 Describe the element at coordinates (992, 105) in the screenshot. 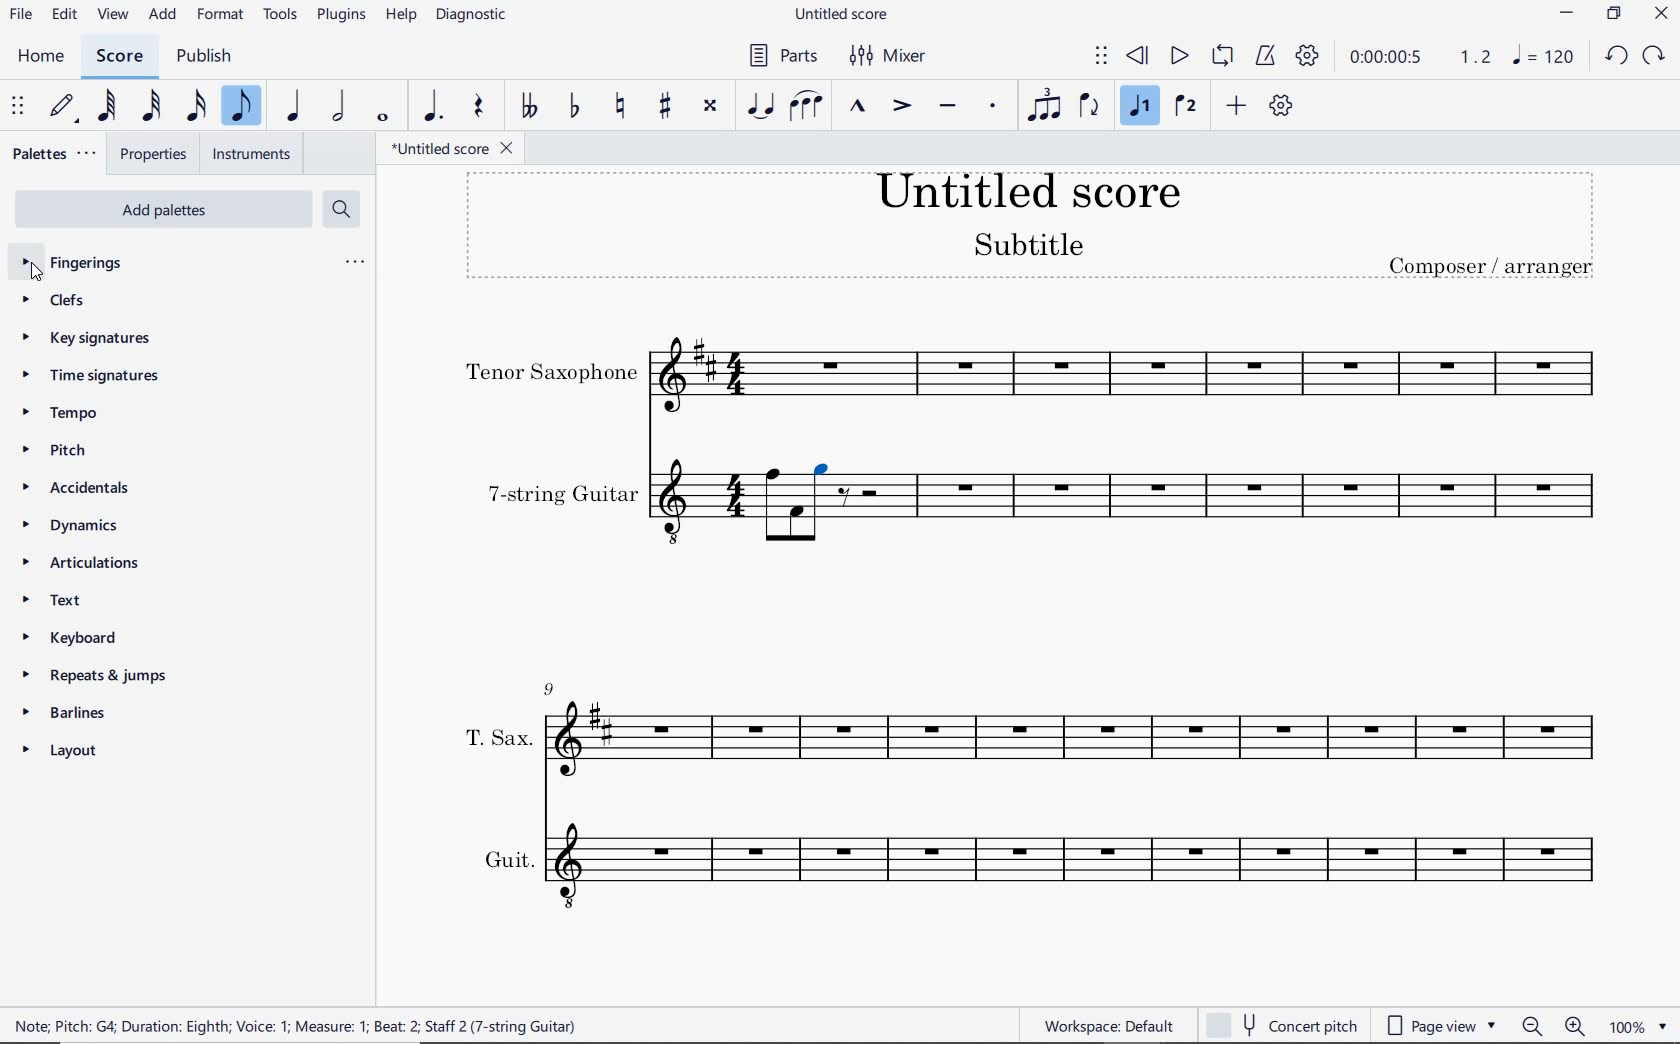

I see `STACCATO` at that location.